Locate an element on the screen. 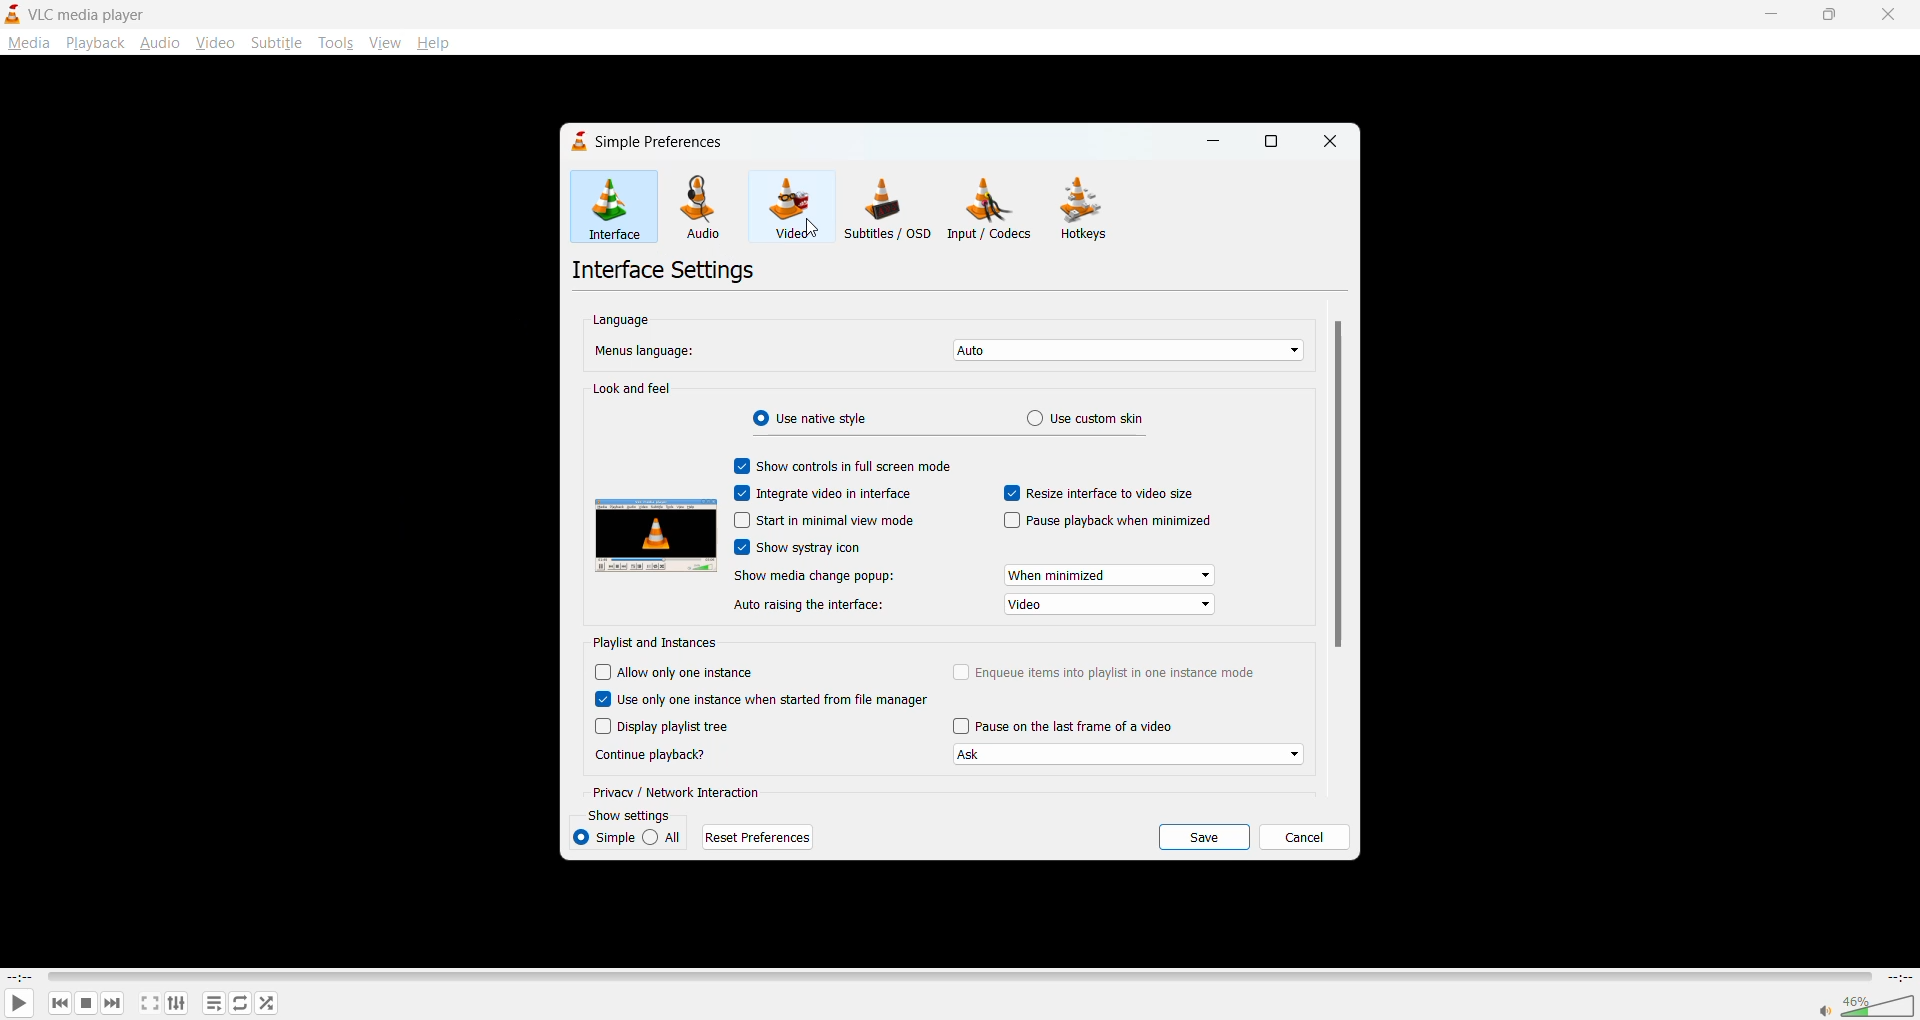 This screenshot has height=1020, width=1920. video is located at coordinates (213, 43).